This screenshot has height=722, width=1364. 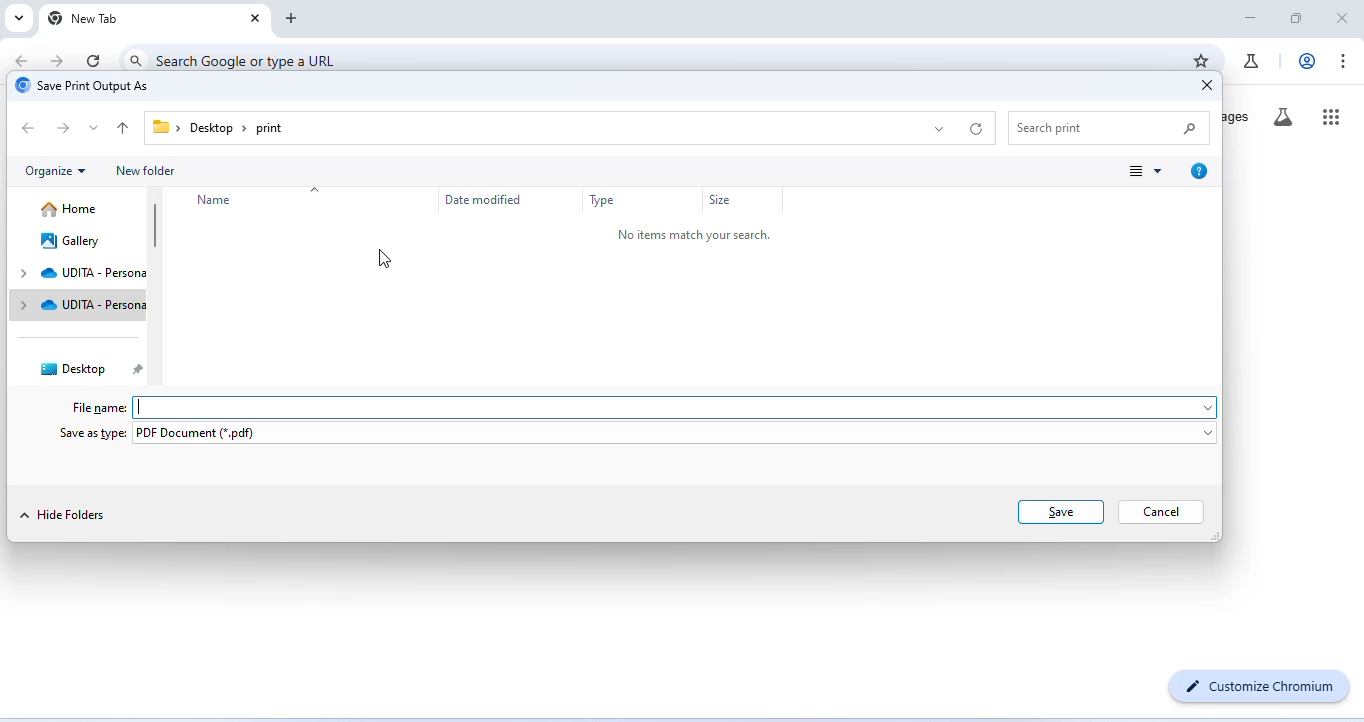 I want to click on search google or type a URL, so click(x=249, y=61).